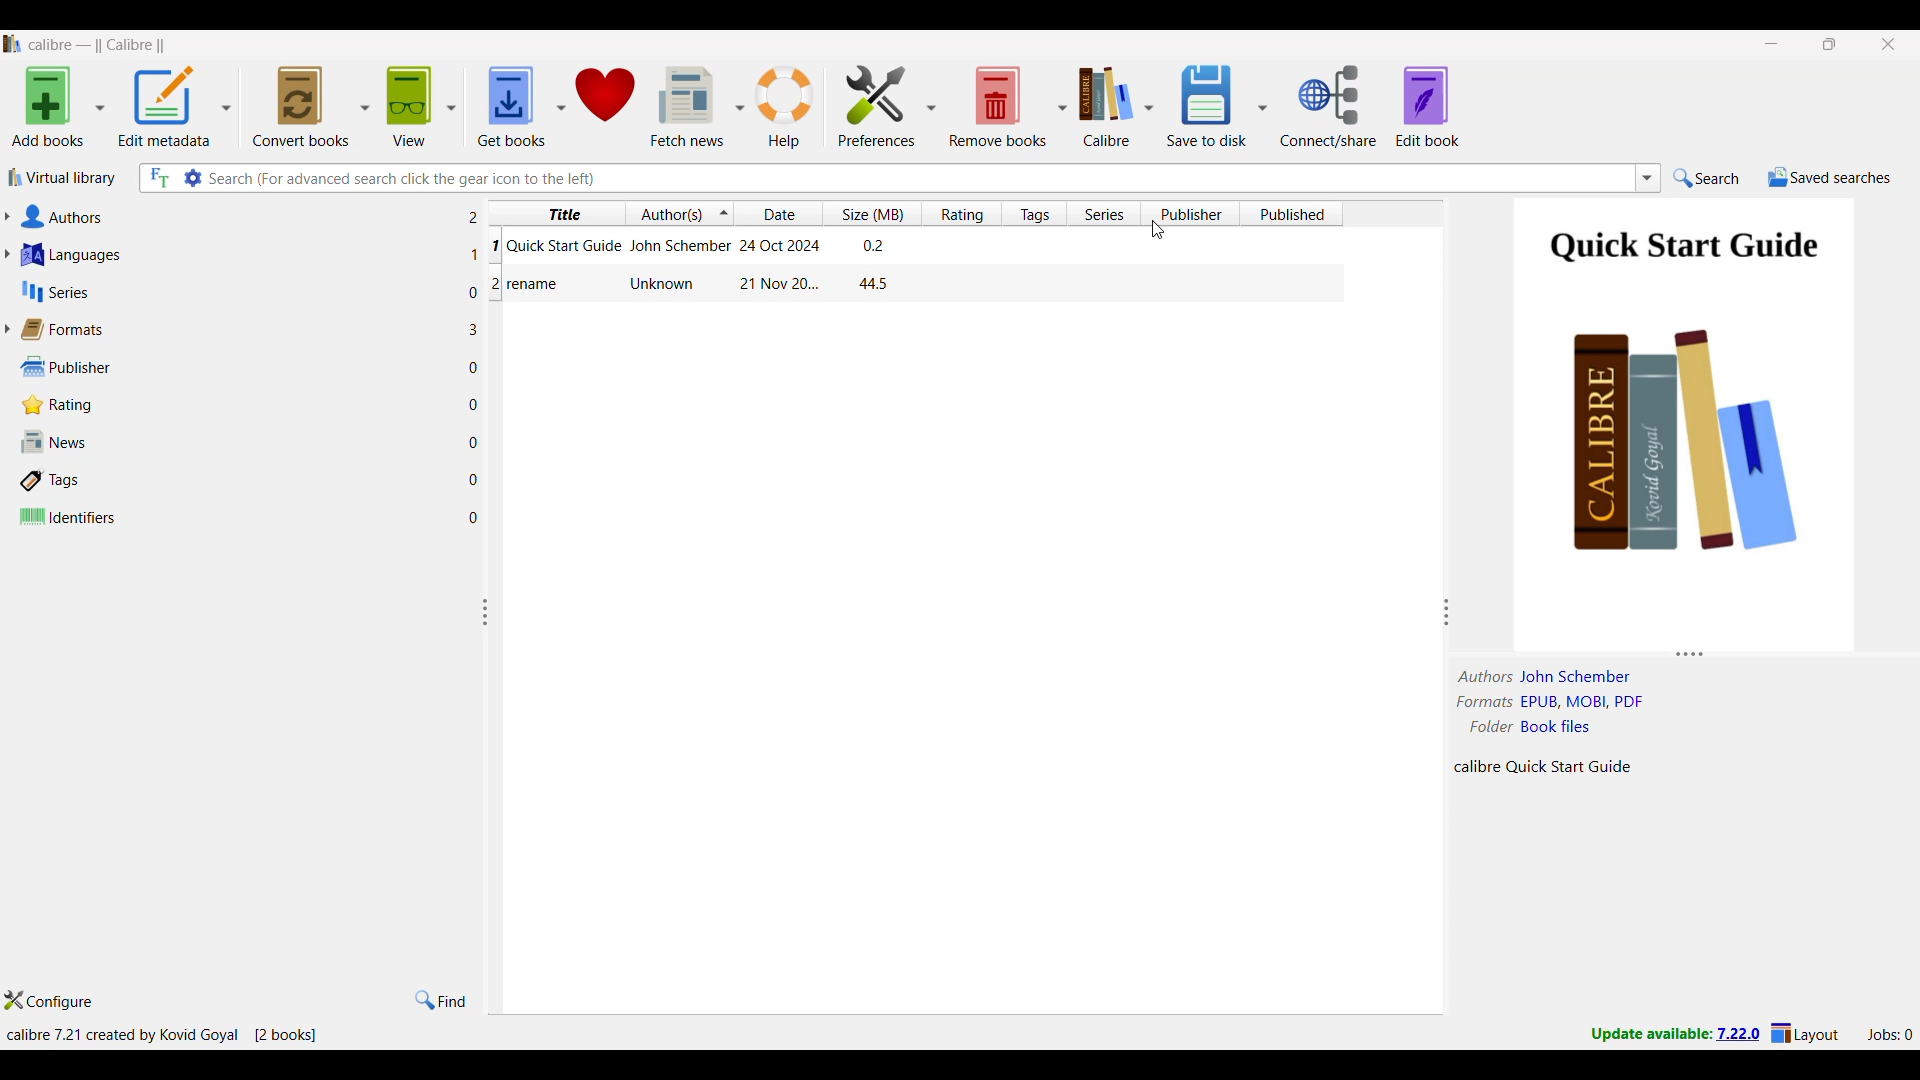  Describe the element at coordinates (161, 1035) in the screenshot. I see `Current details of software` at that location.